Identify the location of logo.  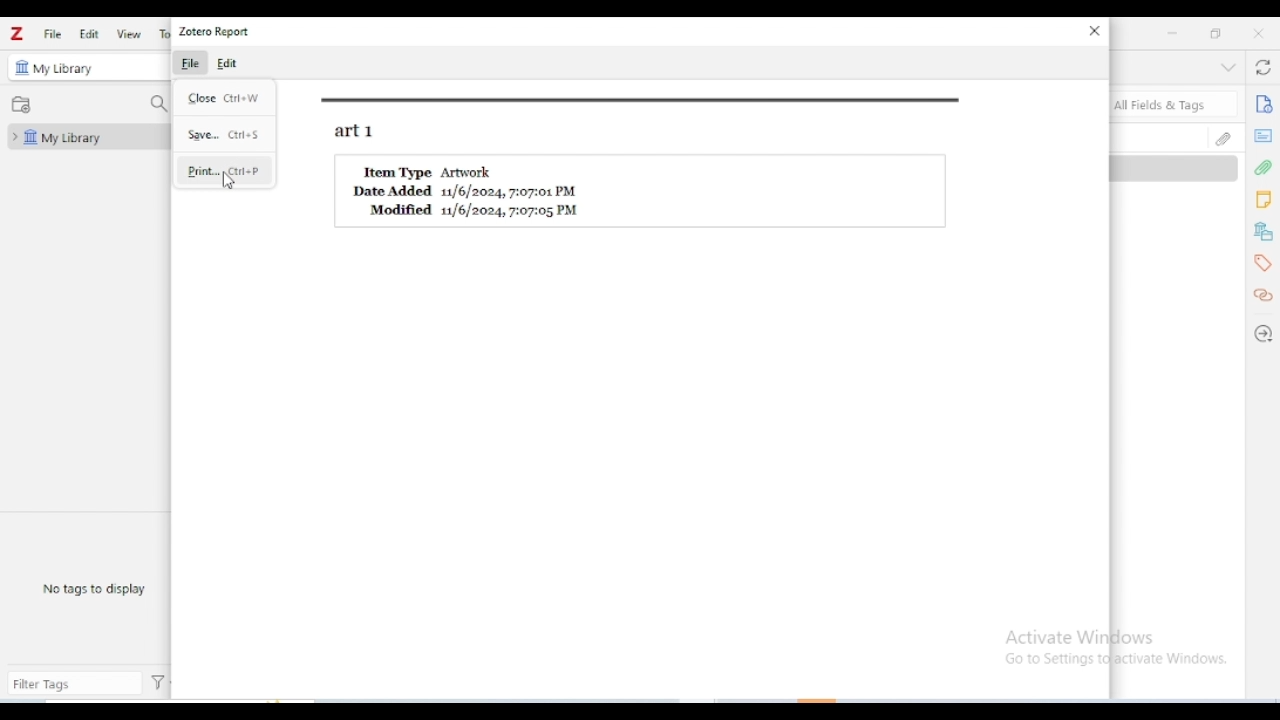
(17, 34).